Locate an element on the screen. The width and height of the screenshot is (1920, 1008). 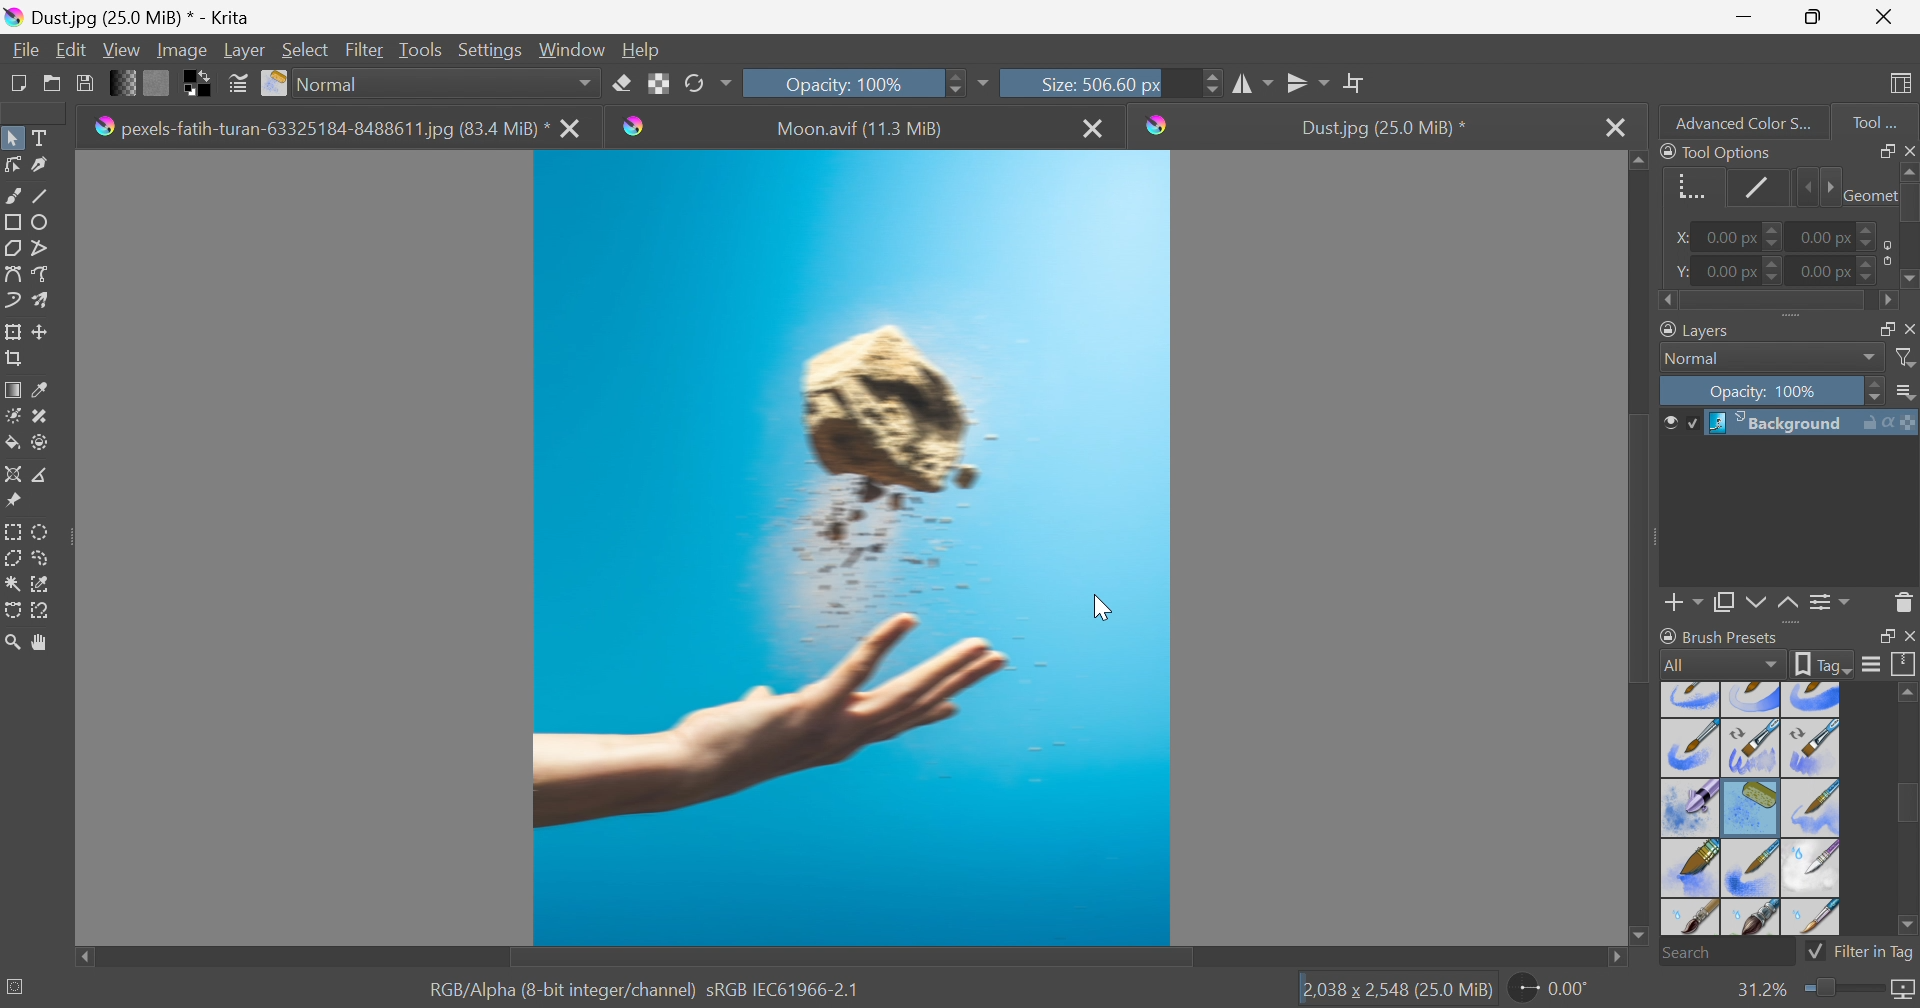
Tool Options is located at coordinates (1716, 151).